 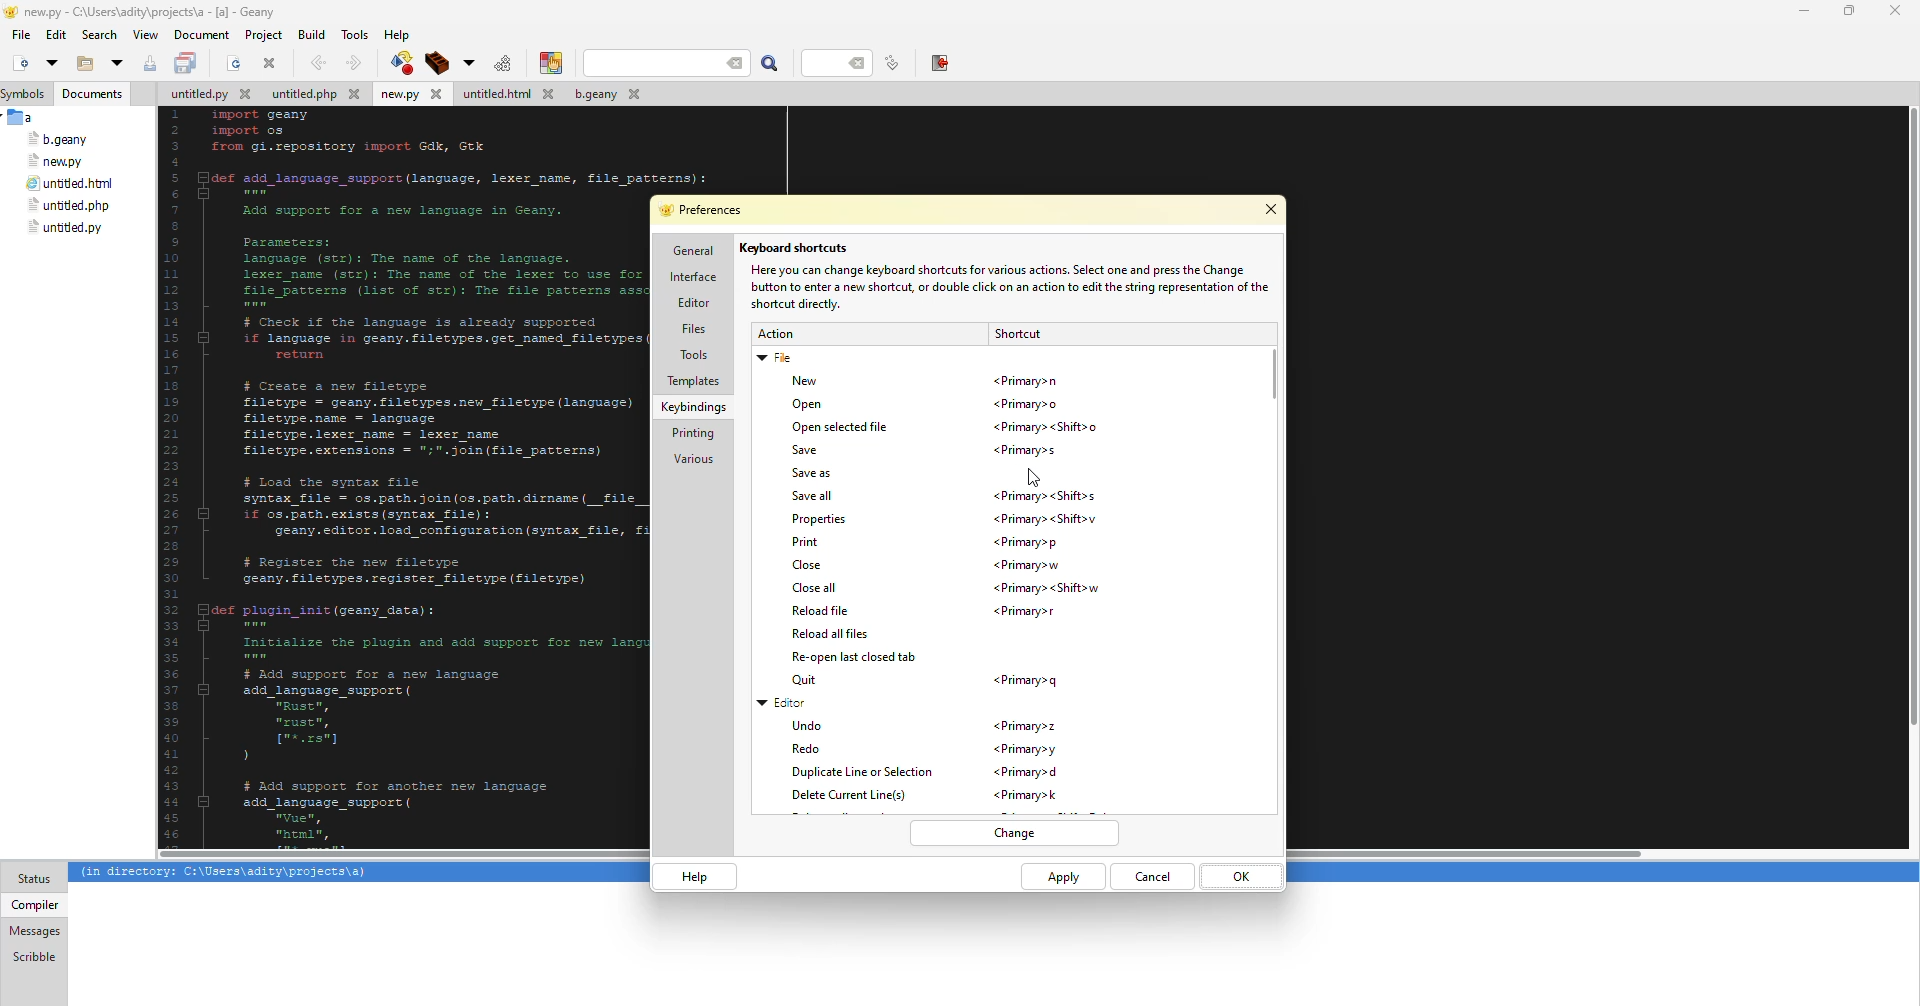 I want to click on back, so click(x=316, y=62).